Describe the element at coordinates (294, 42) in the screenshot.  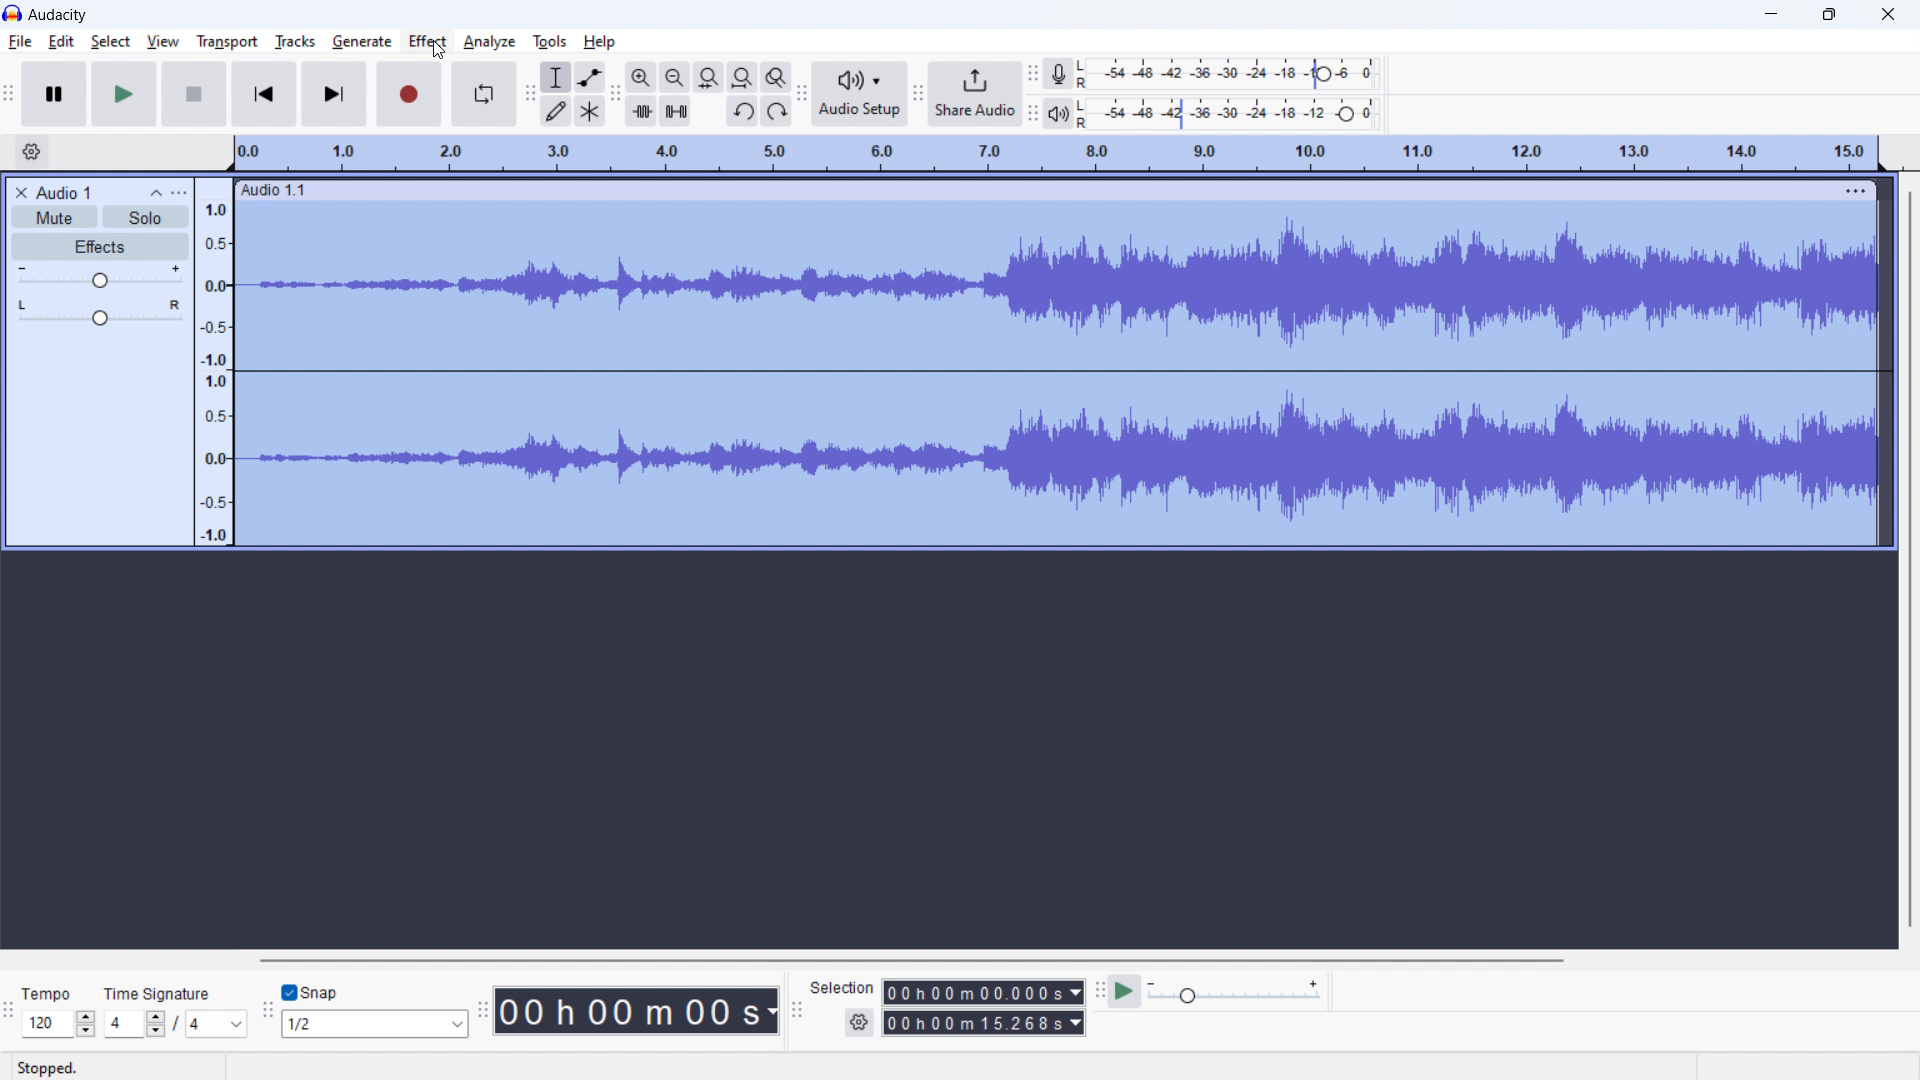
I see `tracks` at that location.